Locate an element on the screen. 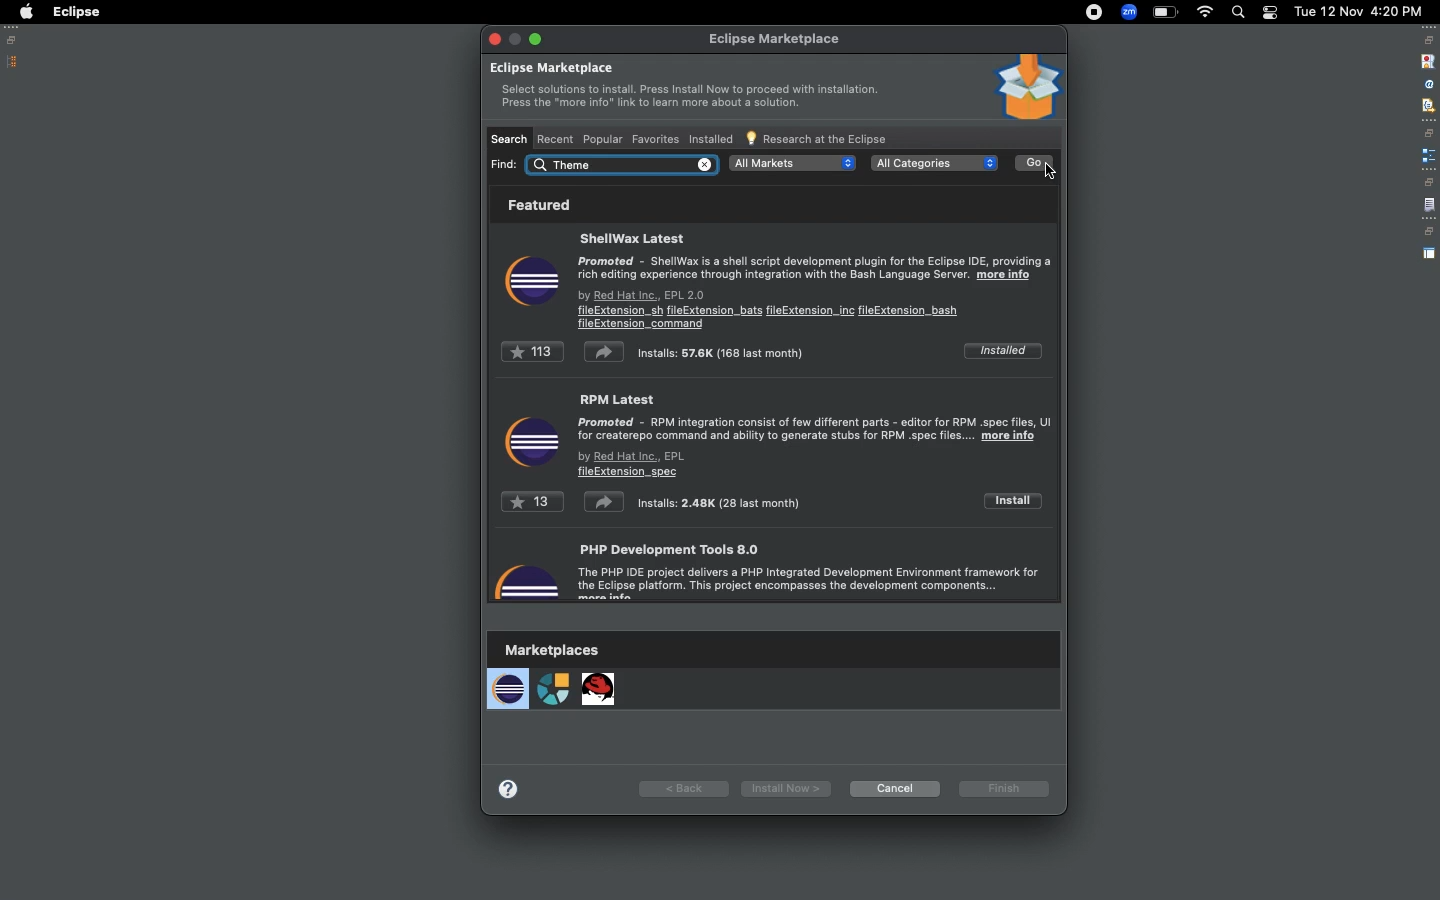 The height and width of the screenshot is (900, 1440). perspective is located at coordinates (1429, 254).